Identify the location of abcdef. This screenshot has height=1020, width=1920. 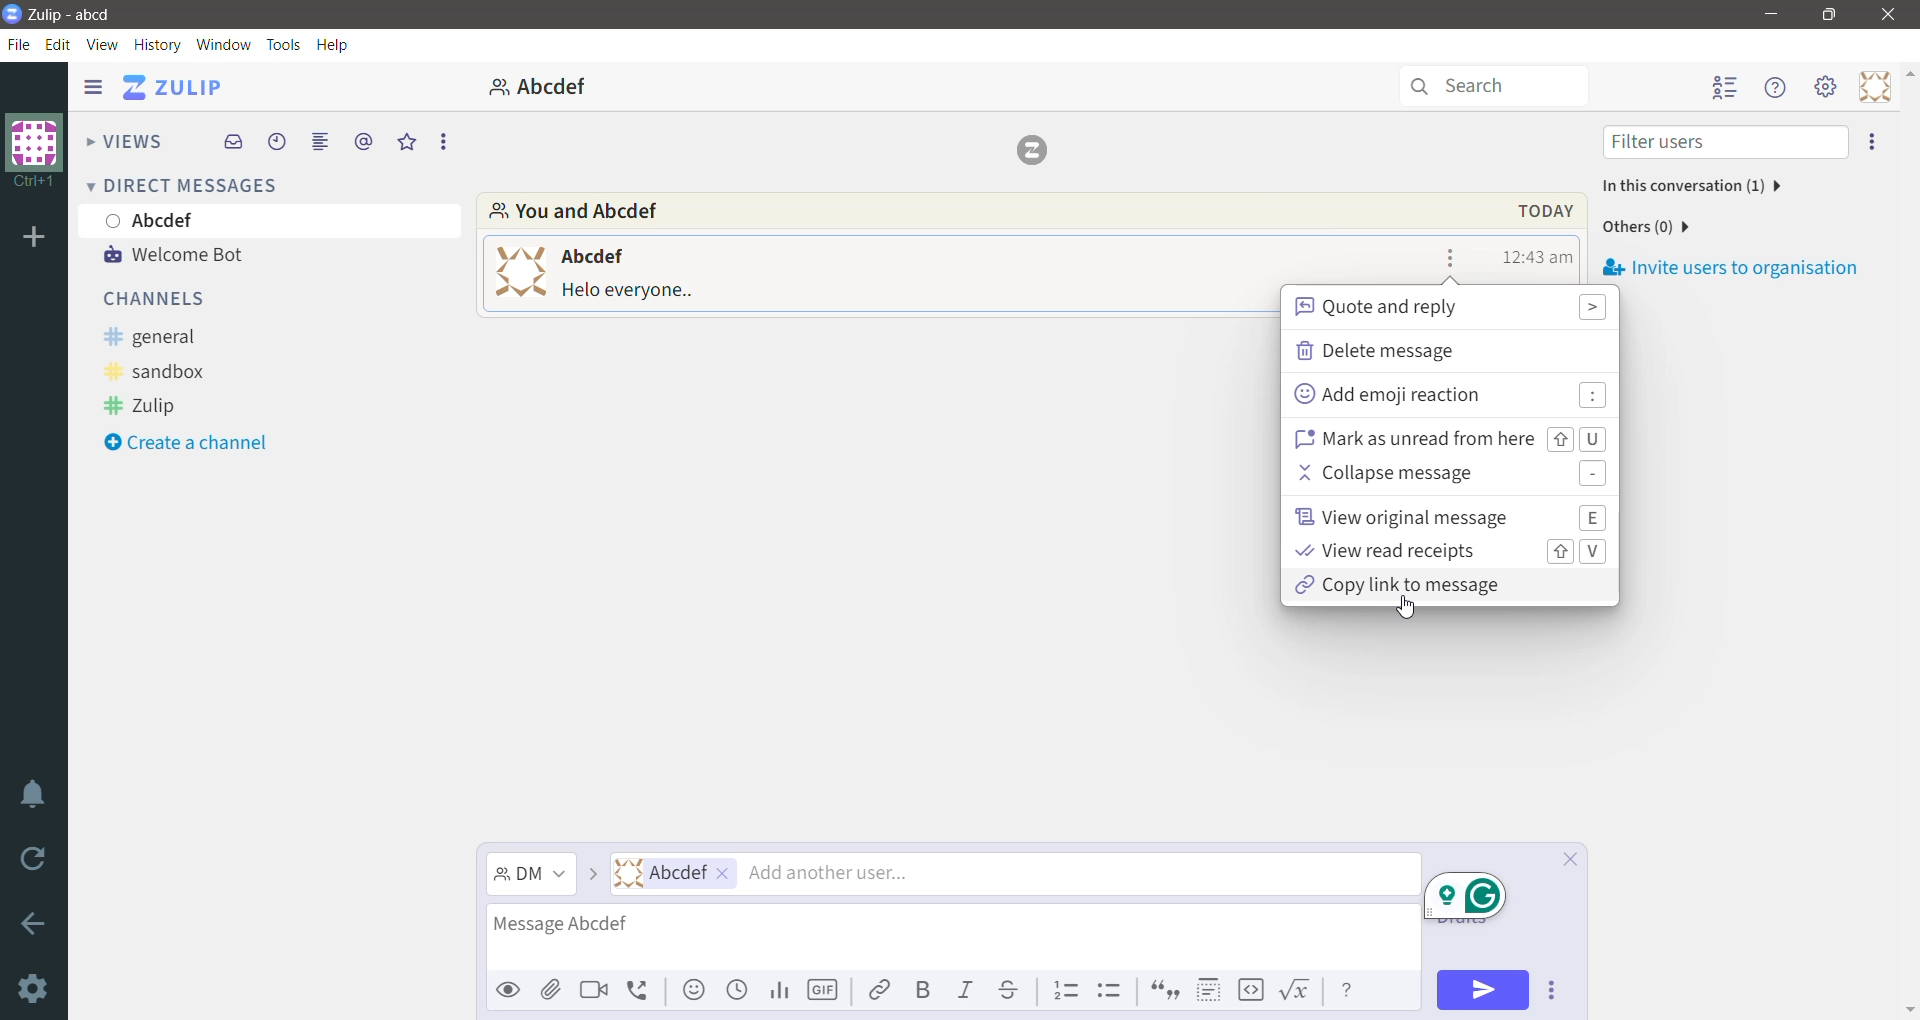
(542, 85).